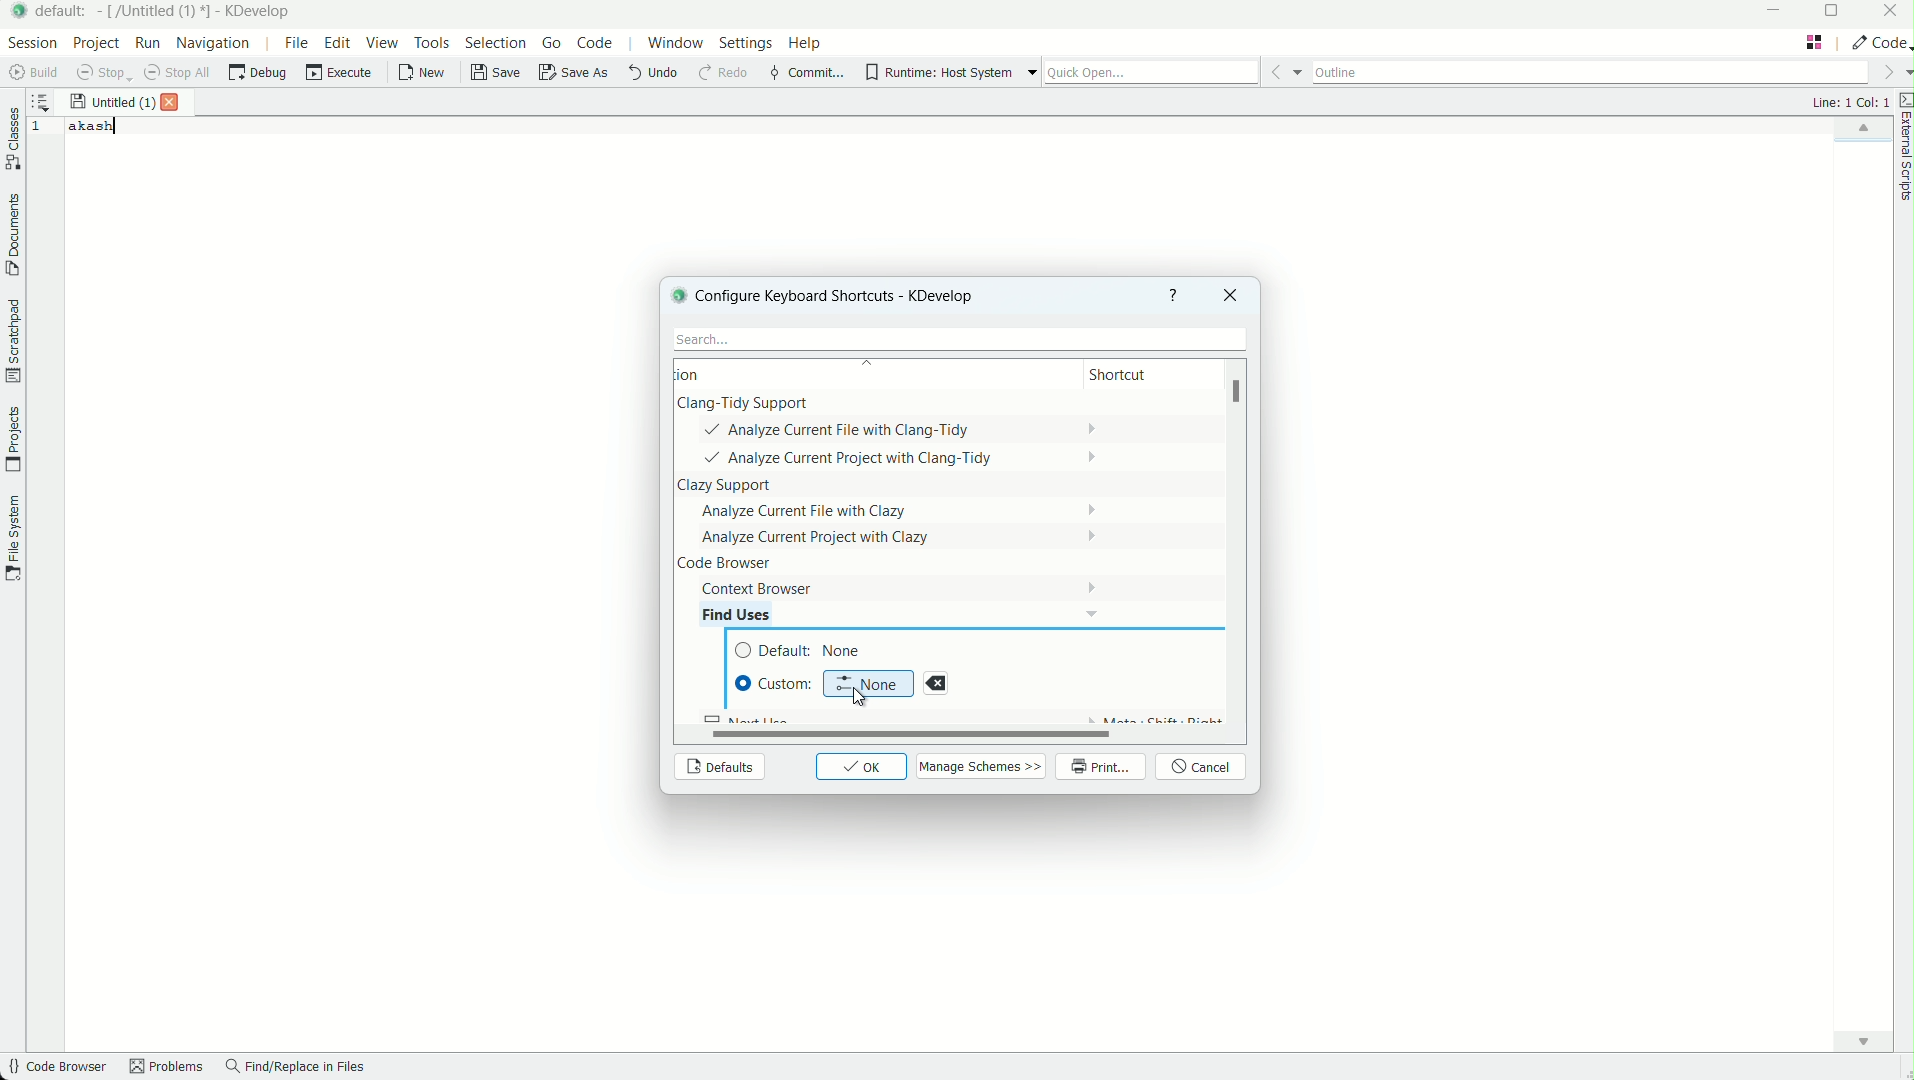 The height and width of the screenshot is (1080, 1914). I want to click on external scripts, so click(1902, 150).